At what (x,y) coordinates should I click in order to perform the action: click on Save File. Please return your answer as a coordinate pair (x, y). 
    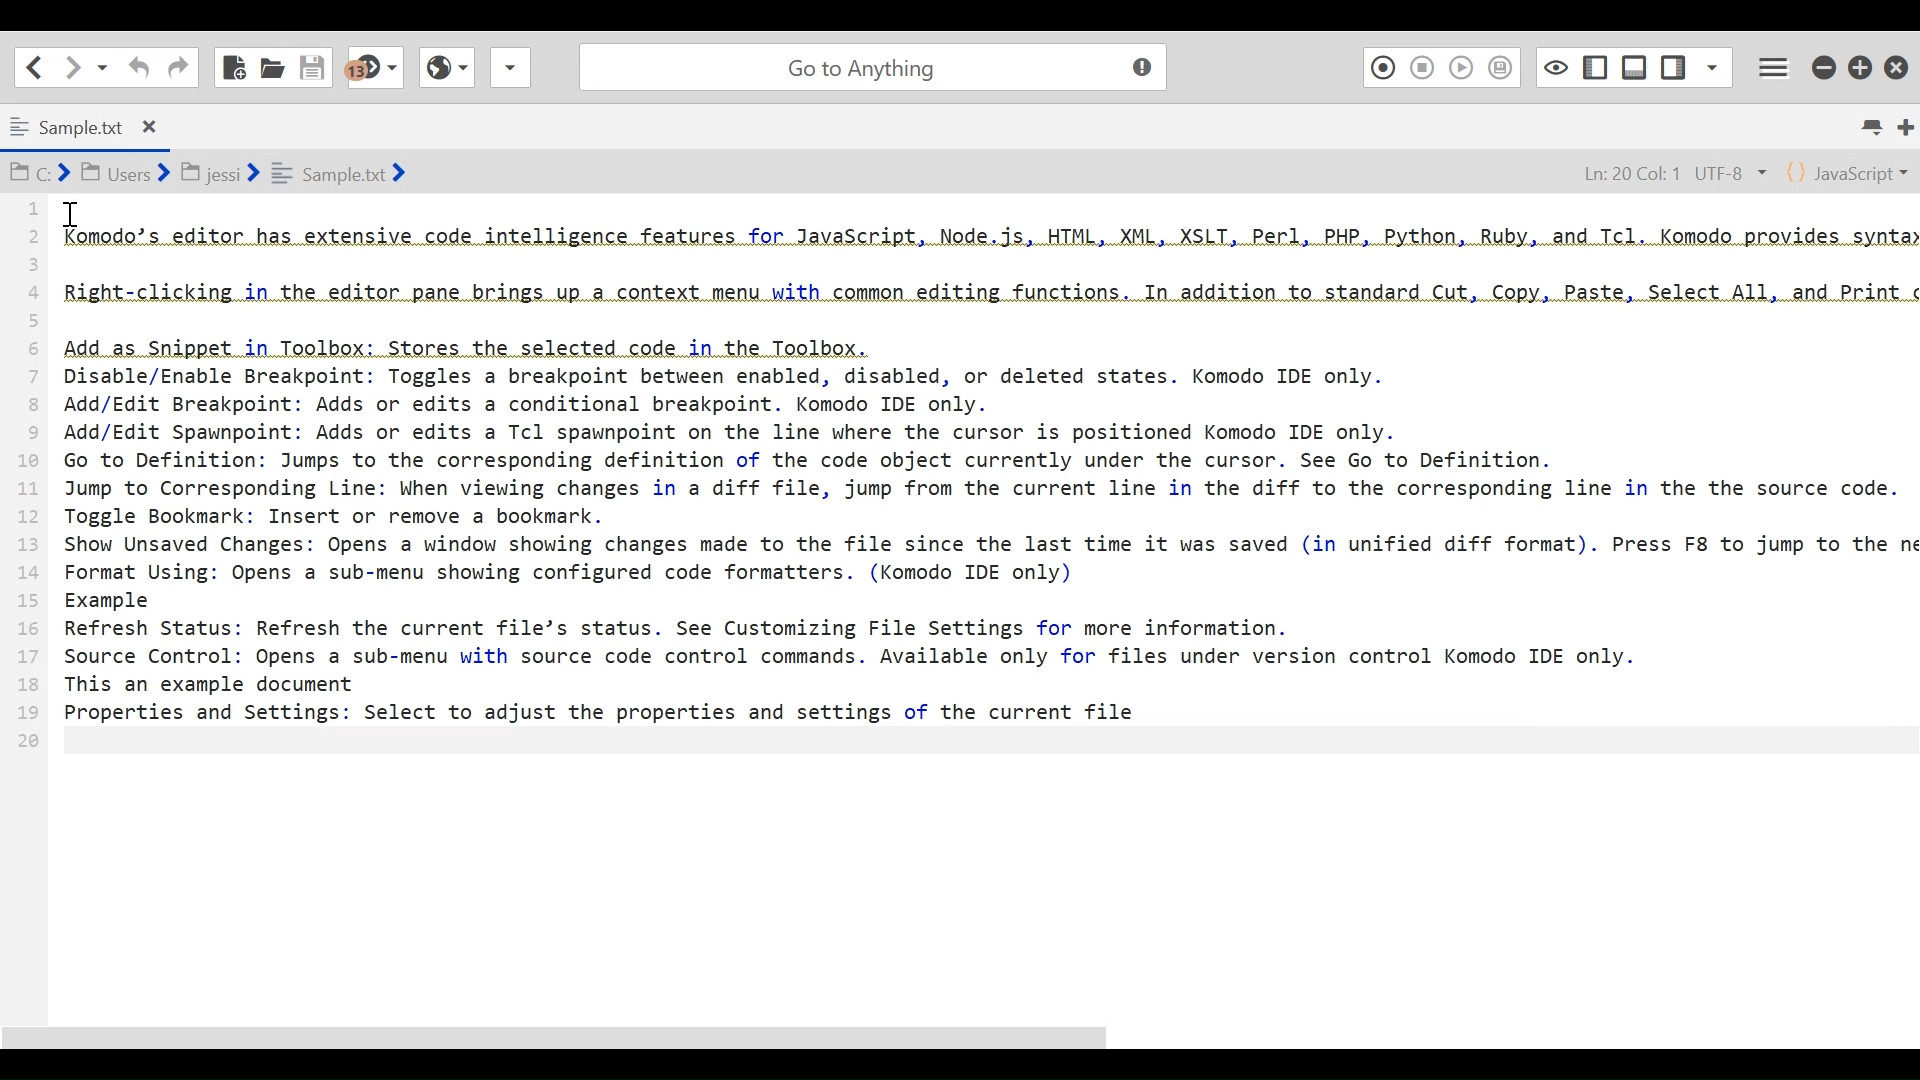
    Looking at the image, I should click on (315, 65).